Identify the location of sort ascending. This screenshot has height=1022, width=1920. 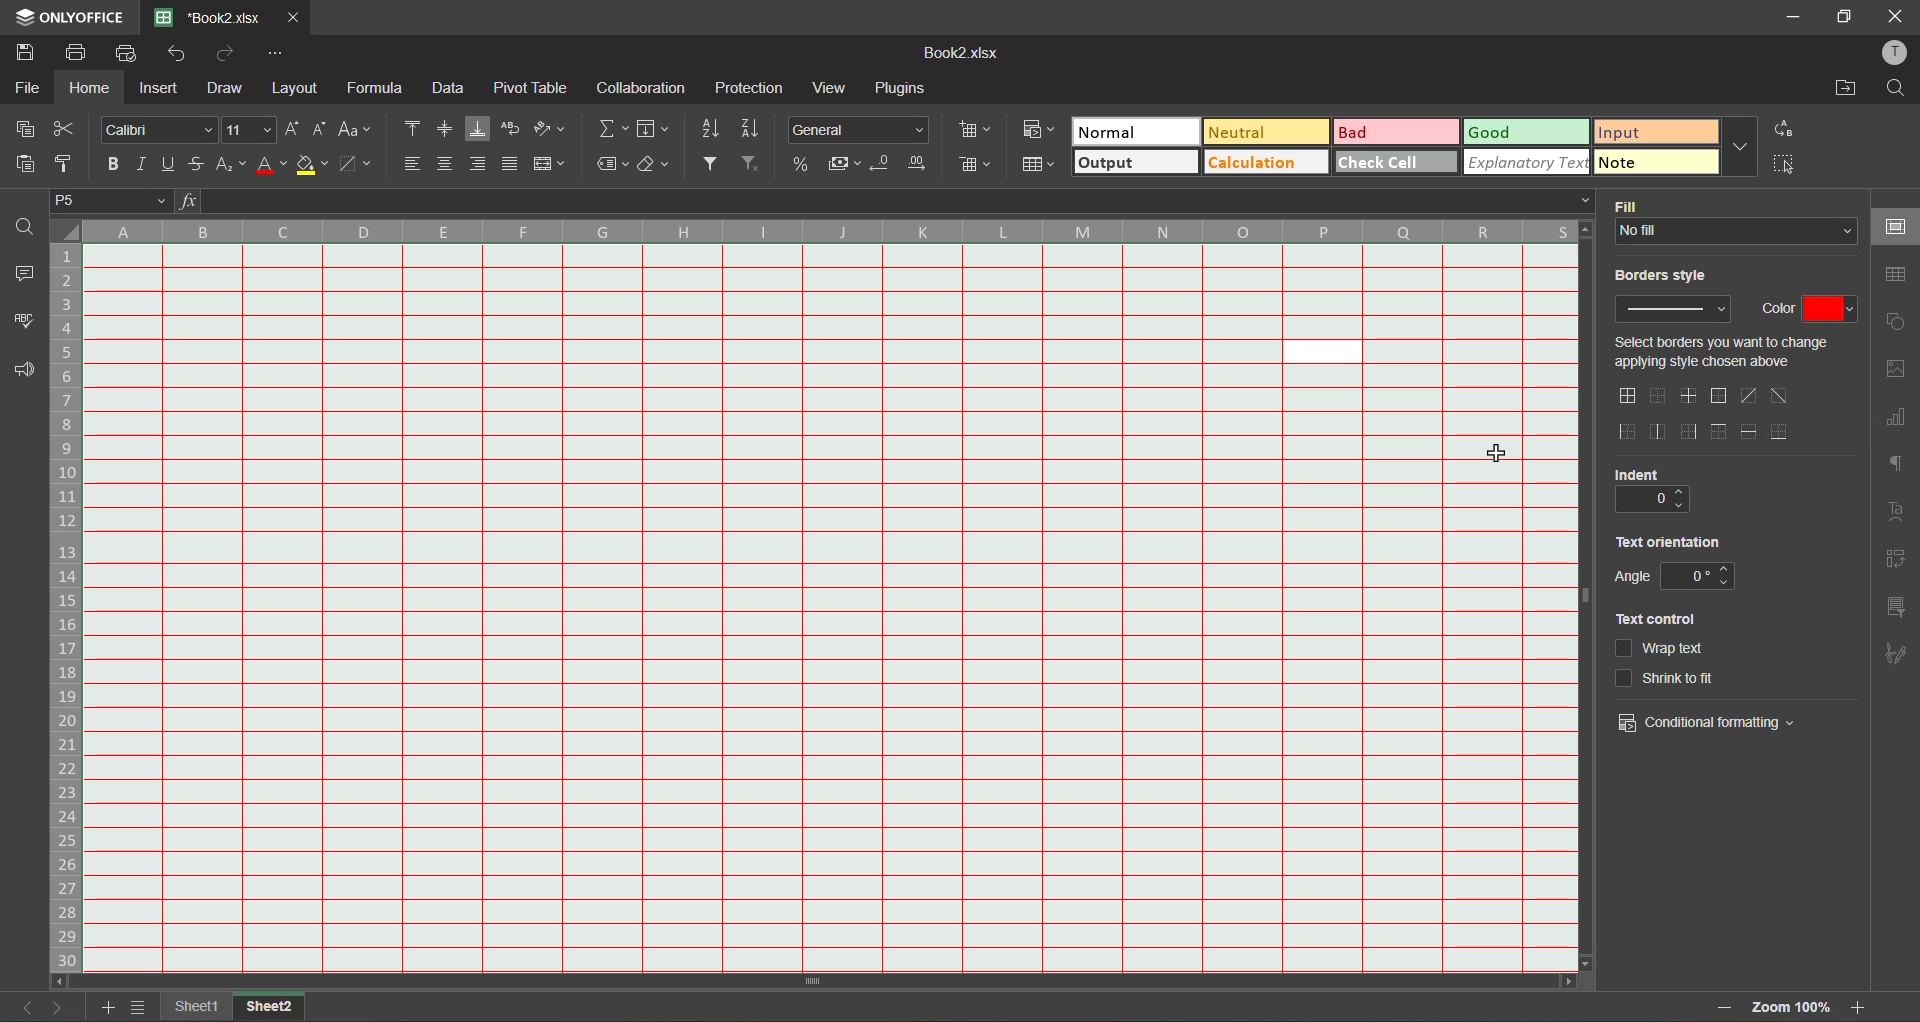
(716, 131).